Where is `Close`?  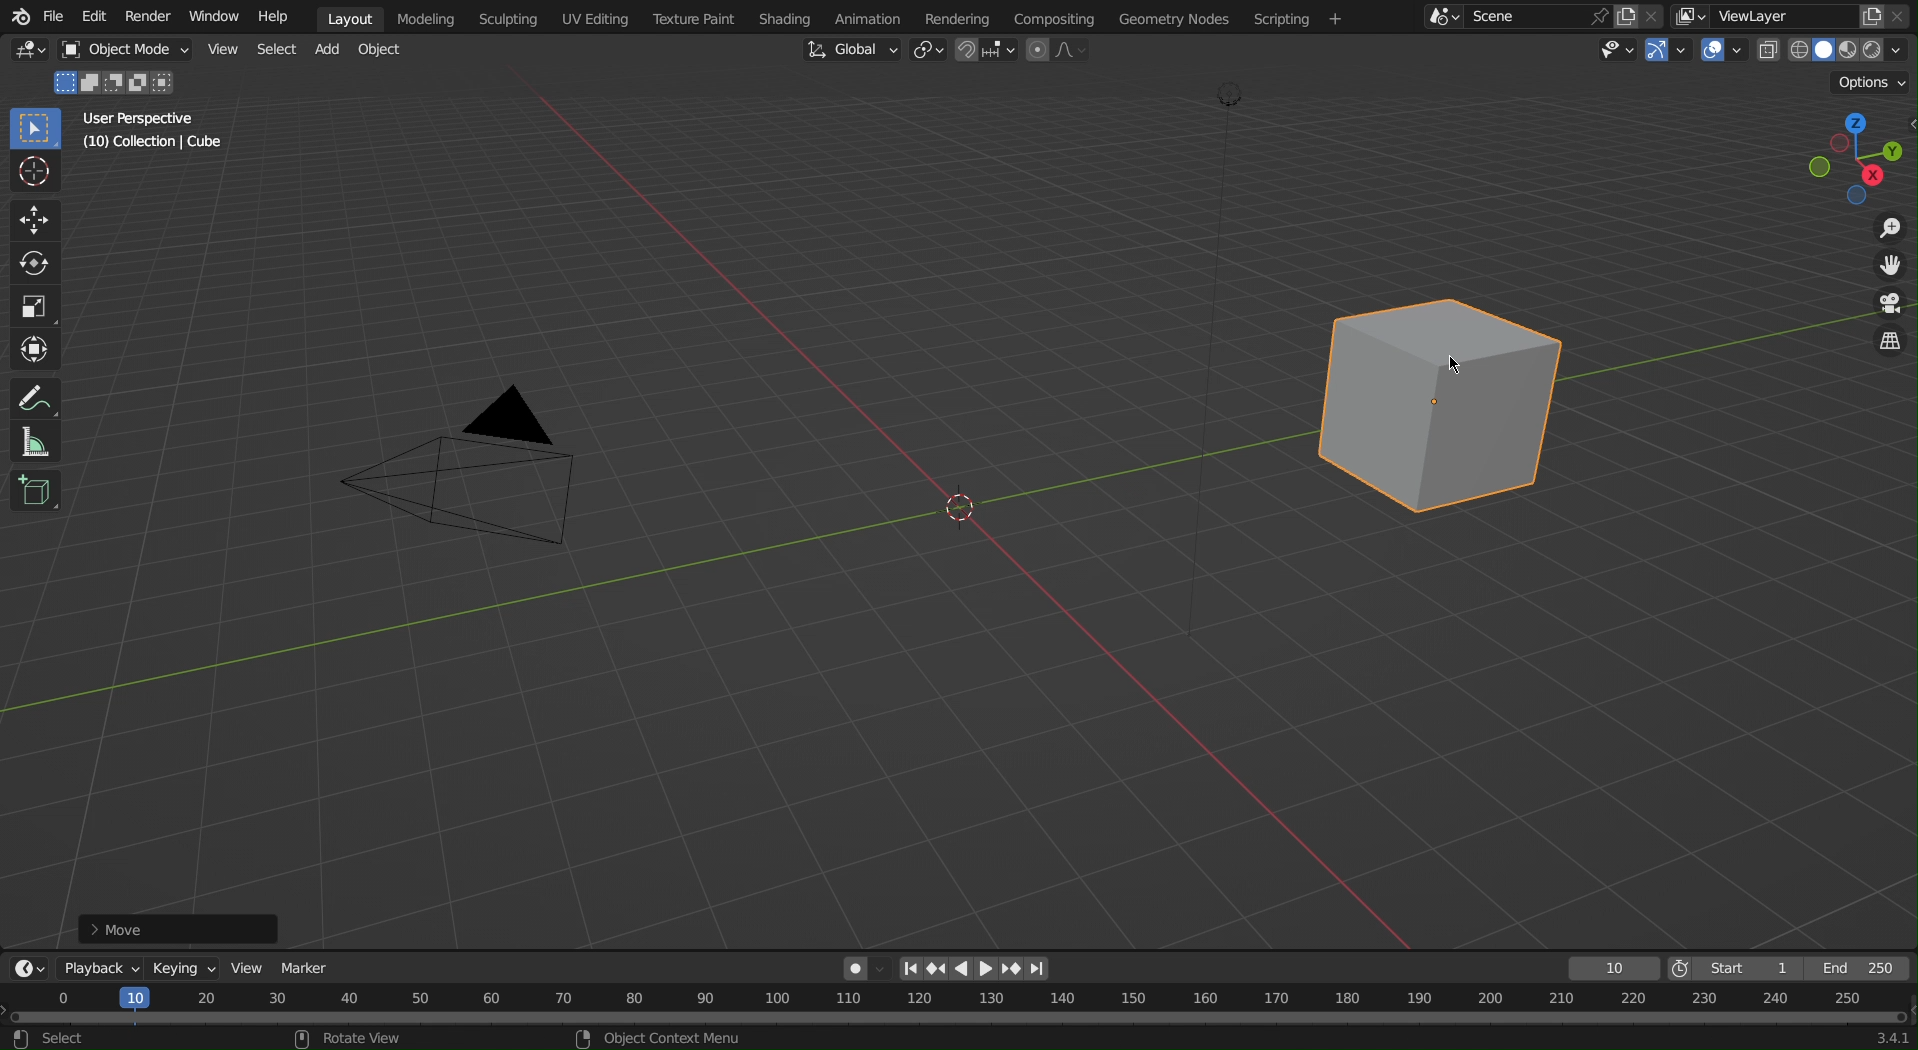
Close is located at coordinates (1904, 16).